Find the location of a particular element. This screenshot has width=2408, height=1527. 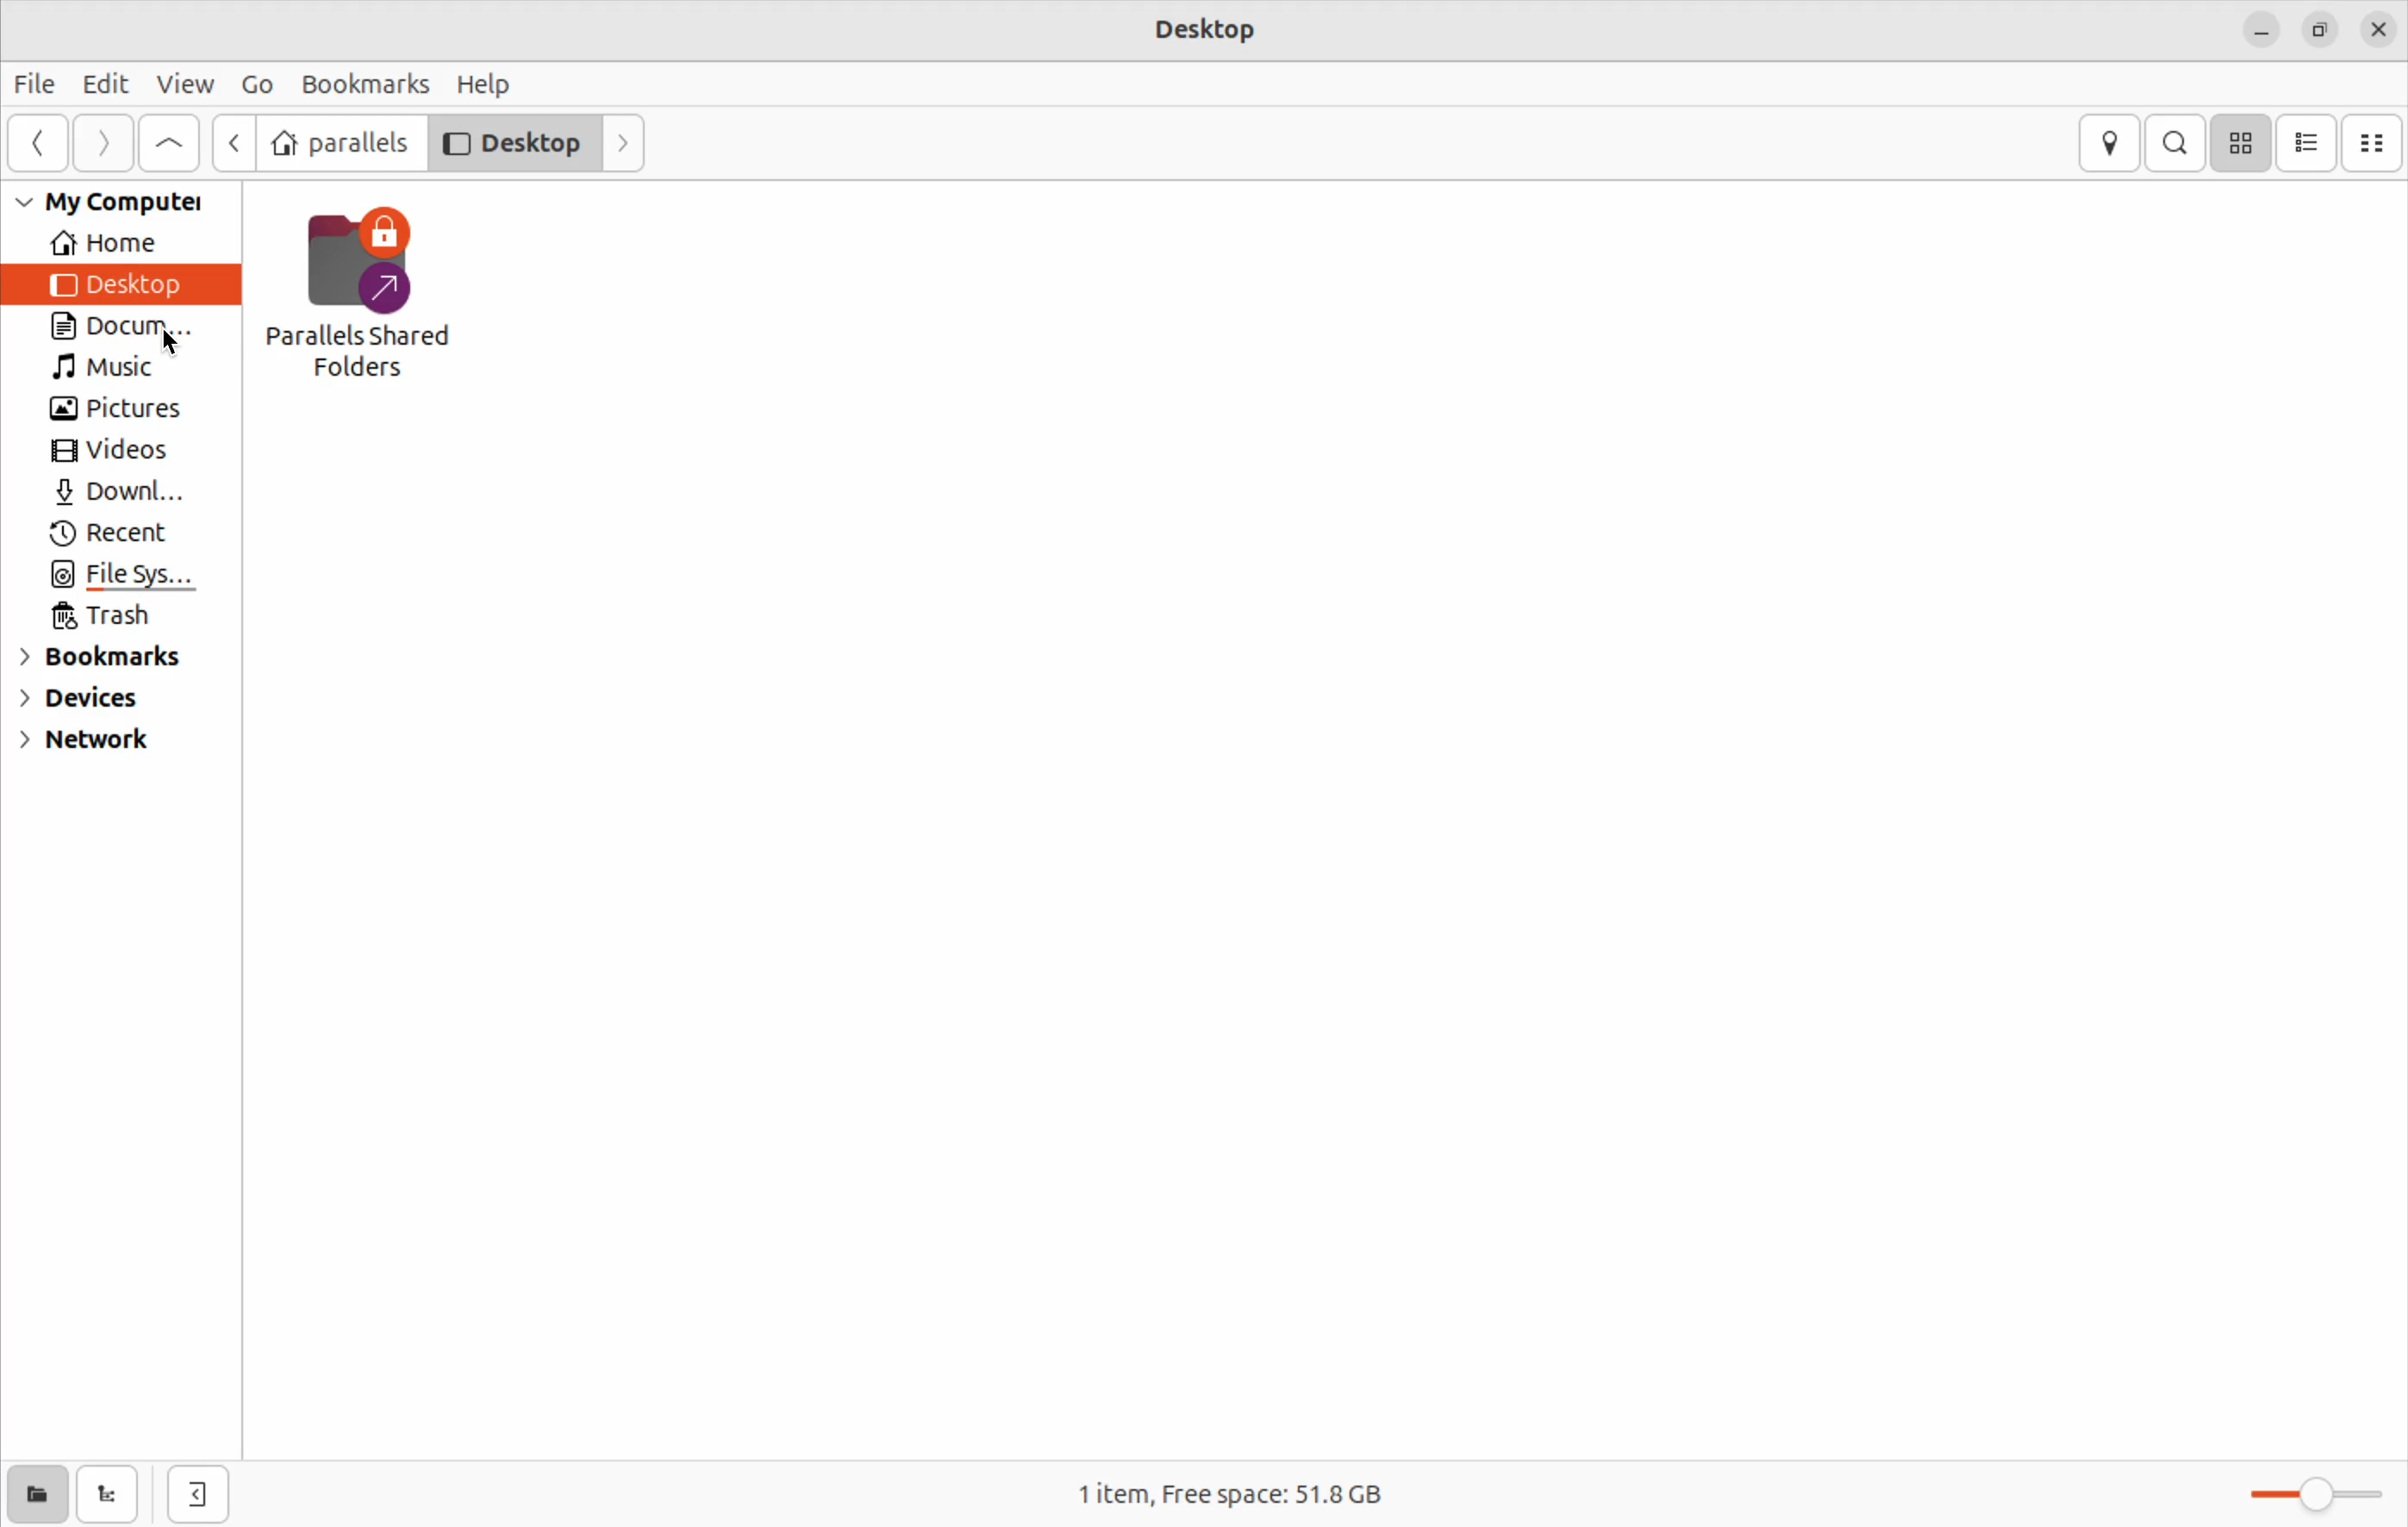

forward is located at coordinates (101, 142).